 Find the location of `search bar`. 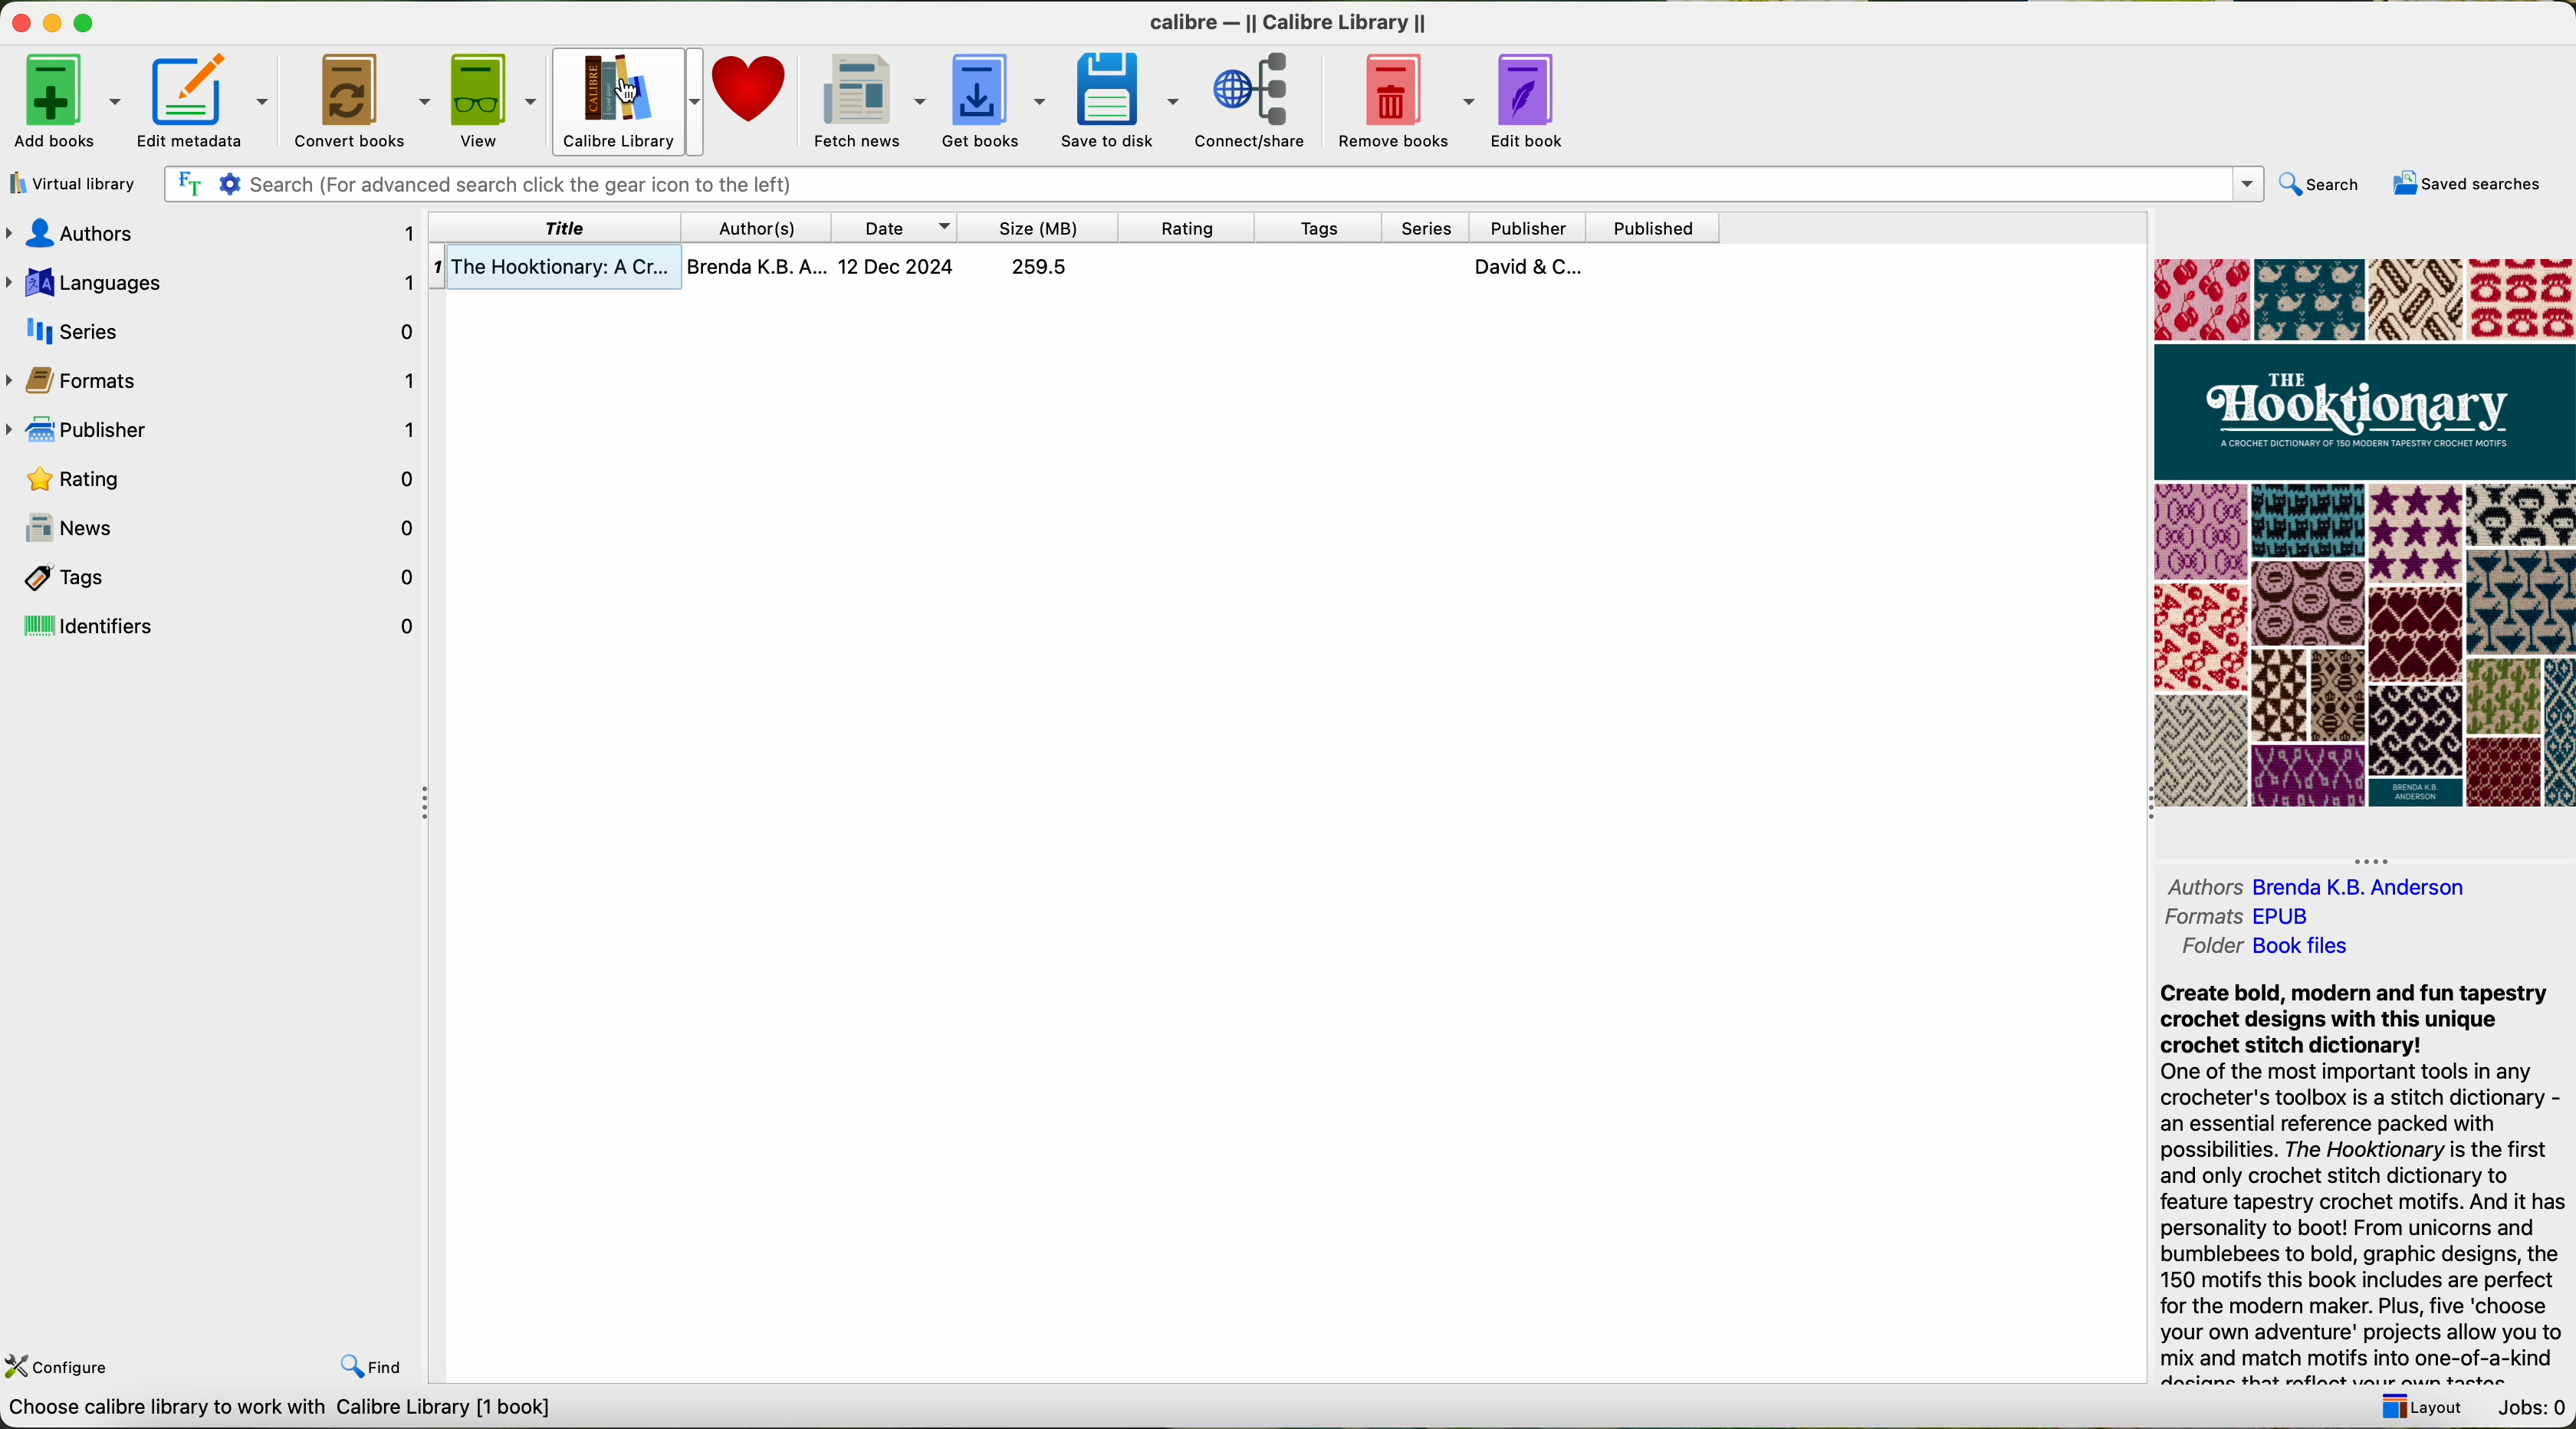

search bar is located at coordinates (1264, 182).